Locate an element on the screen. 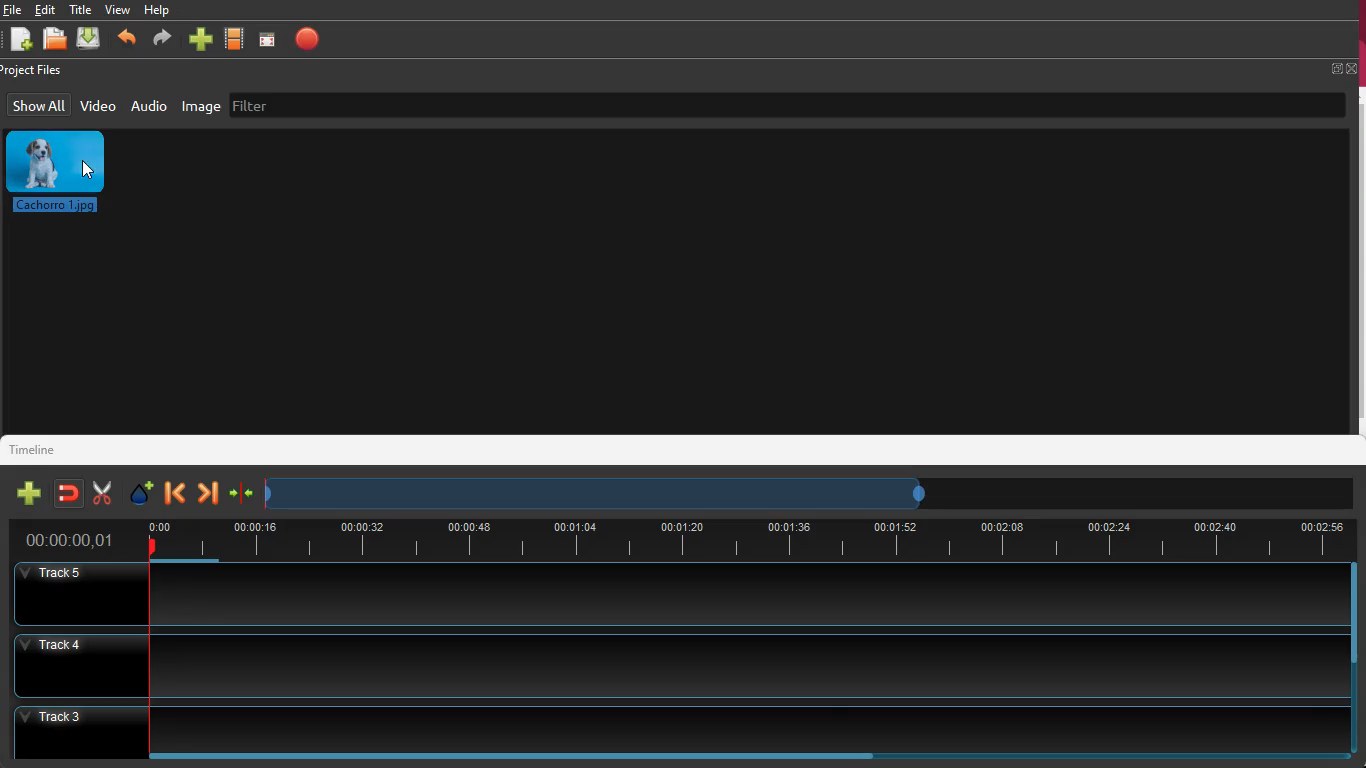  stop is located at coordinates (312, 43).